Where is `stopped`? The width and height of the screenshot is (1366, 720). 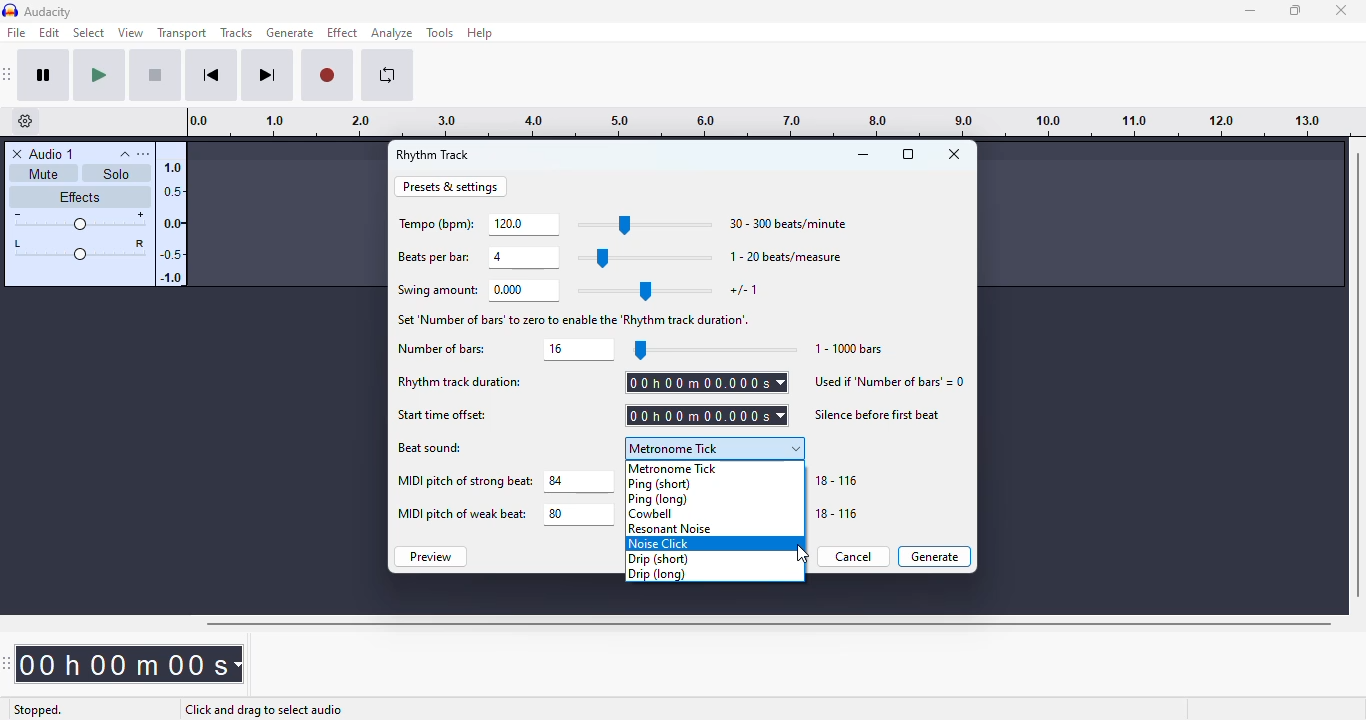
stopped is located at coordinates (38, 710).